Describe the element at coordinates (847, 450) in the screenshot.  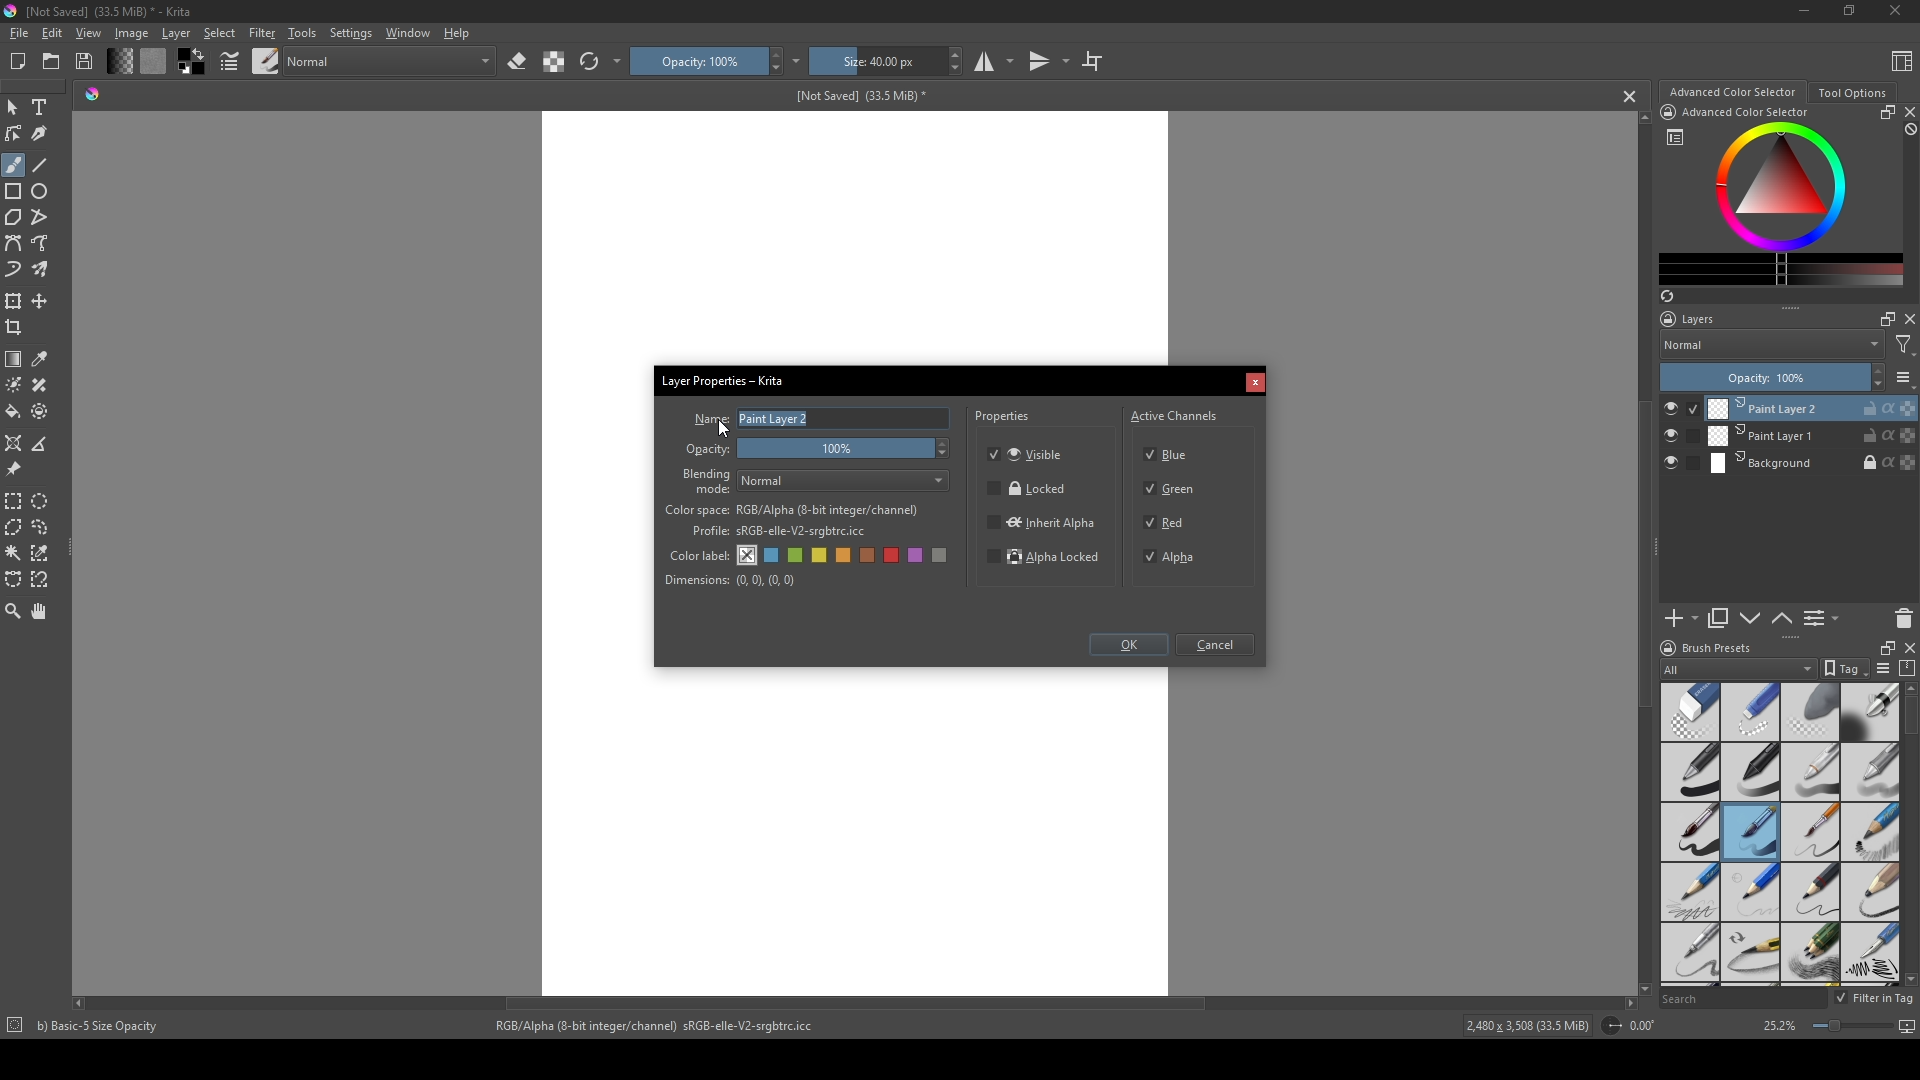
I see `100%` at that location.